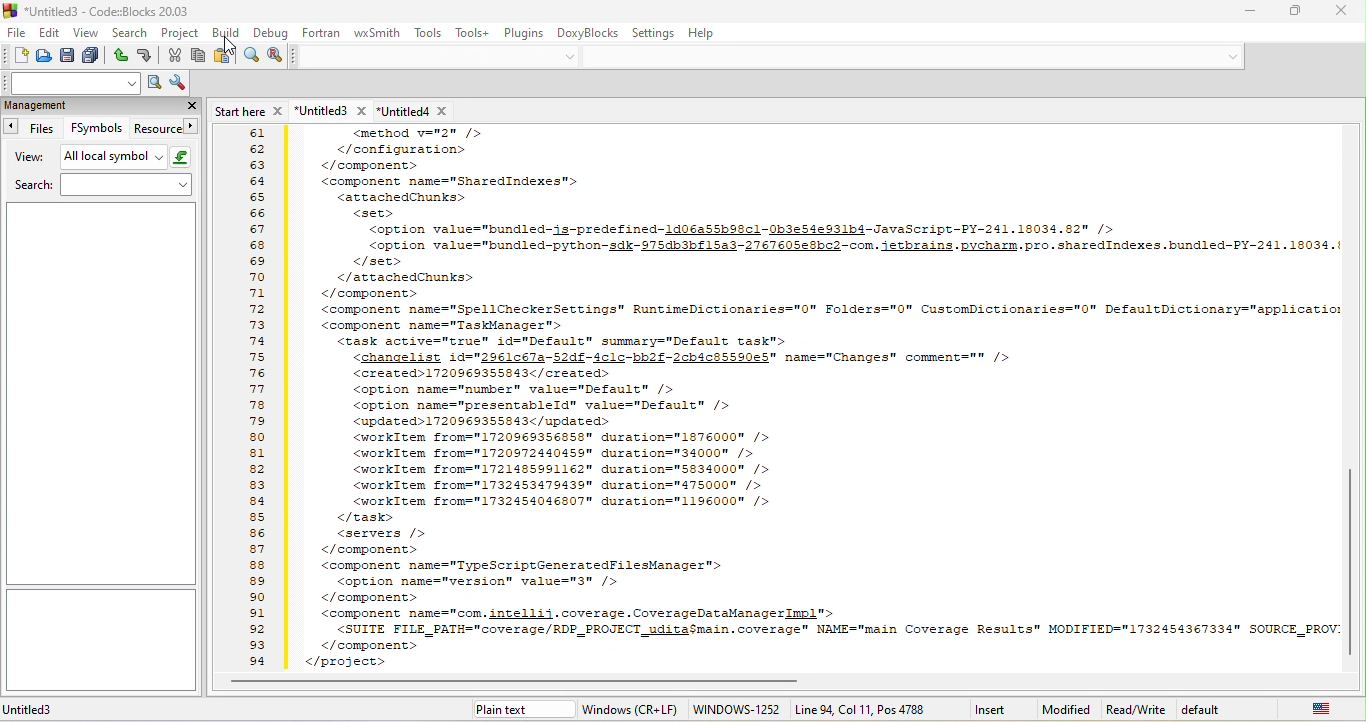 Image resolution: width=1366 pixels, height=722 pixels. What do you see at coordinates (1299, 10) in the screenshot?
I see `maximize` at bounding box center [1299, 10].